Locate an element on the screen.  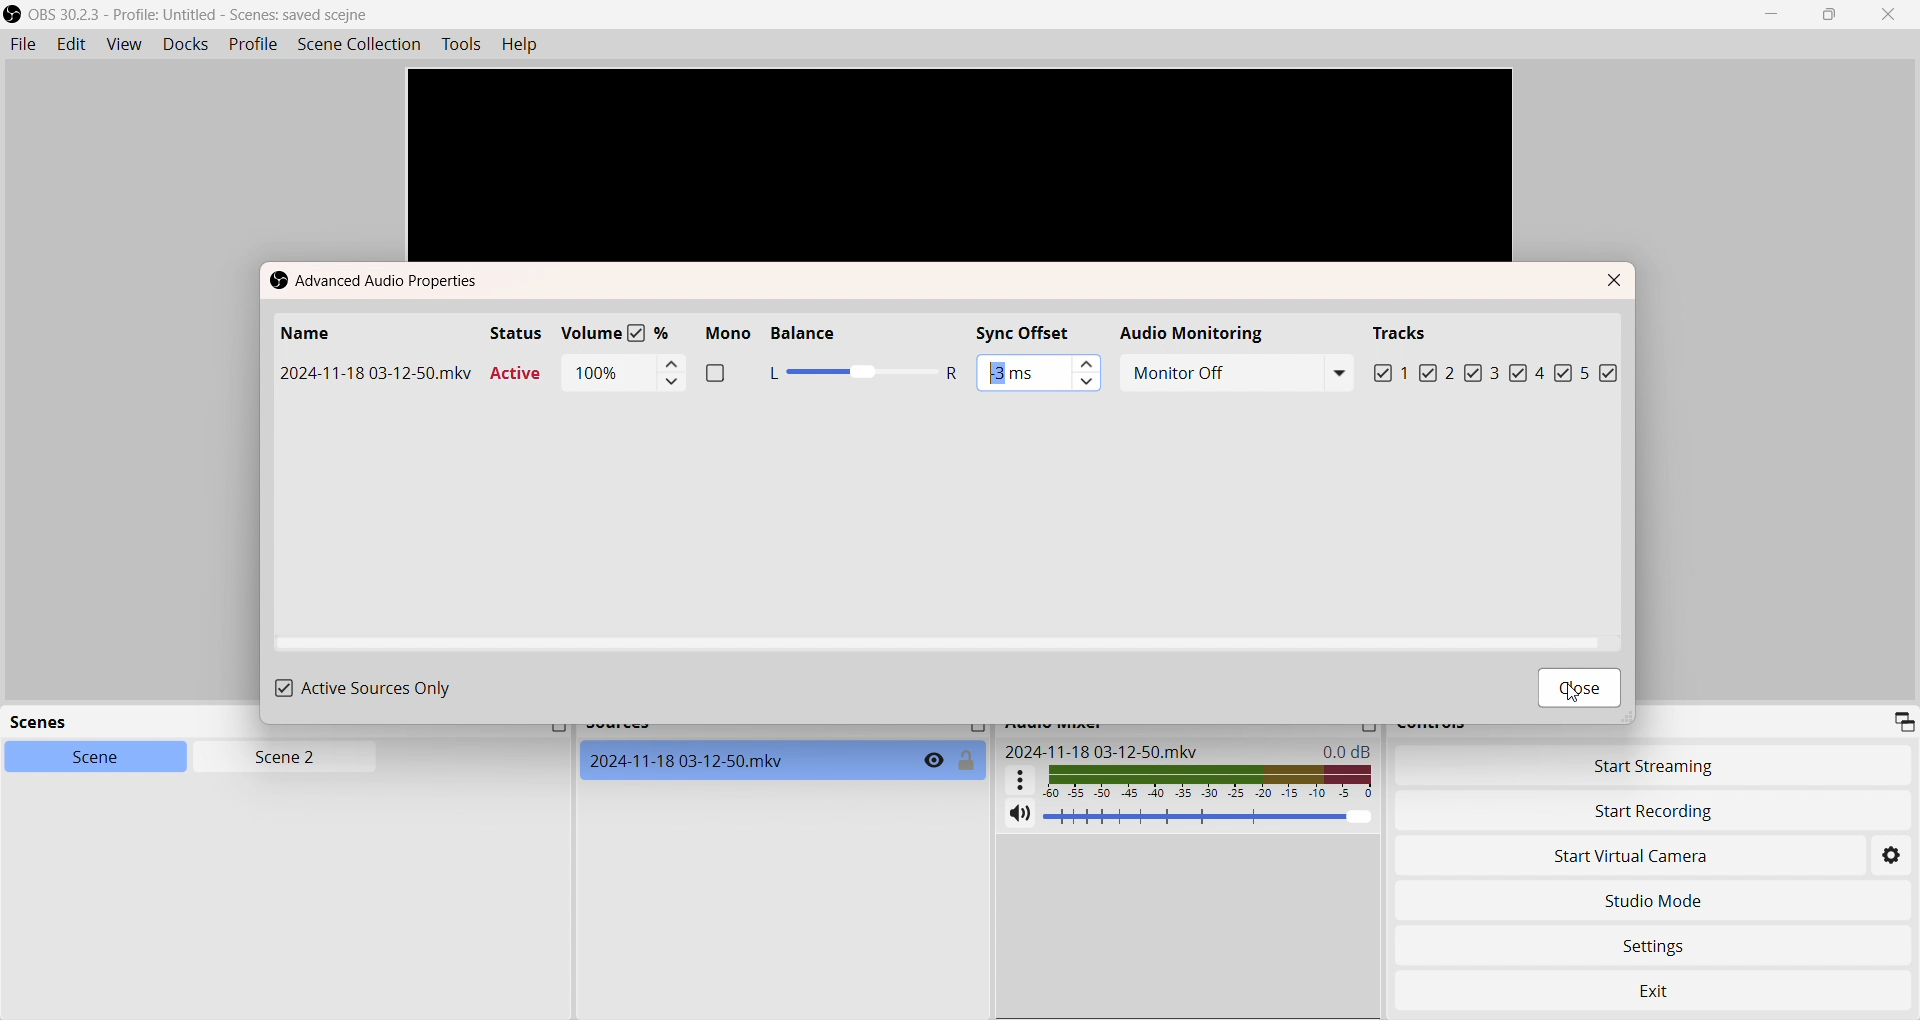
Exit is located at coordinates (1678, 984).